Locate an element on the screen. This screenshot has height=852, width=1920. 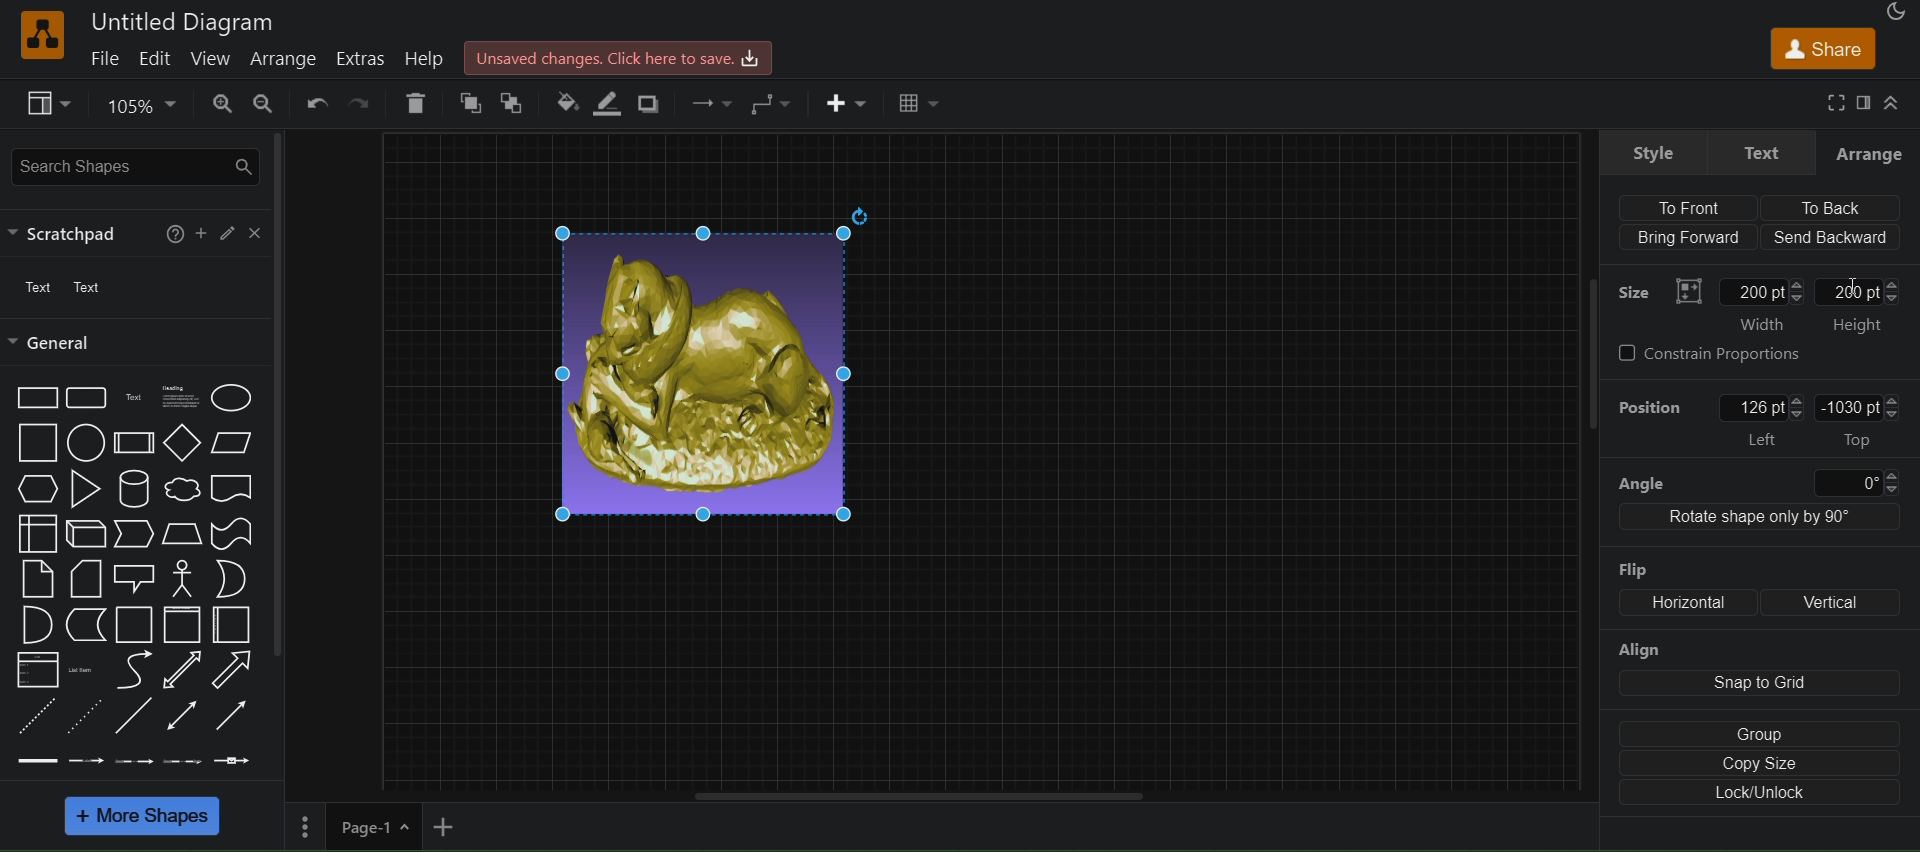
fill color is located at coordinates (566, 104).